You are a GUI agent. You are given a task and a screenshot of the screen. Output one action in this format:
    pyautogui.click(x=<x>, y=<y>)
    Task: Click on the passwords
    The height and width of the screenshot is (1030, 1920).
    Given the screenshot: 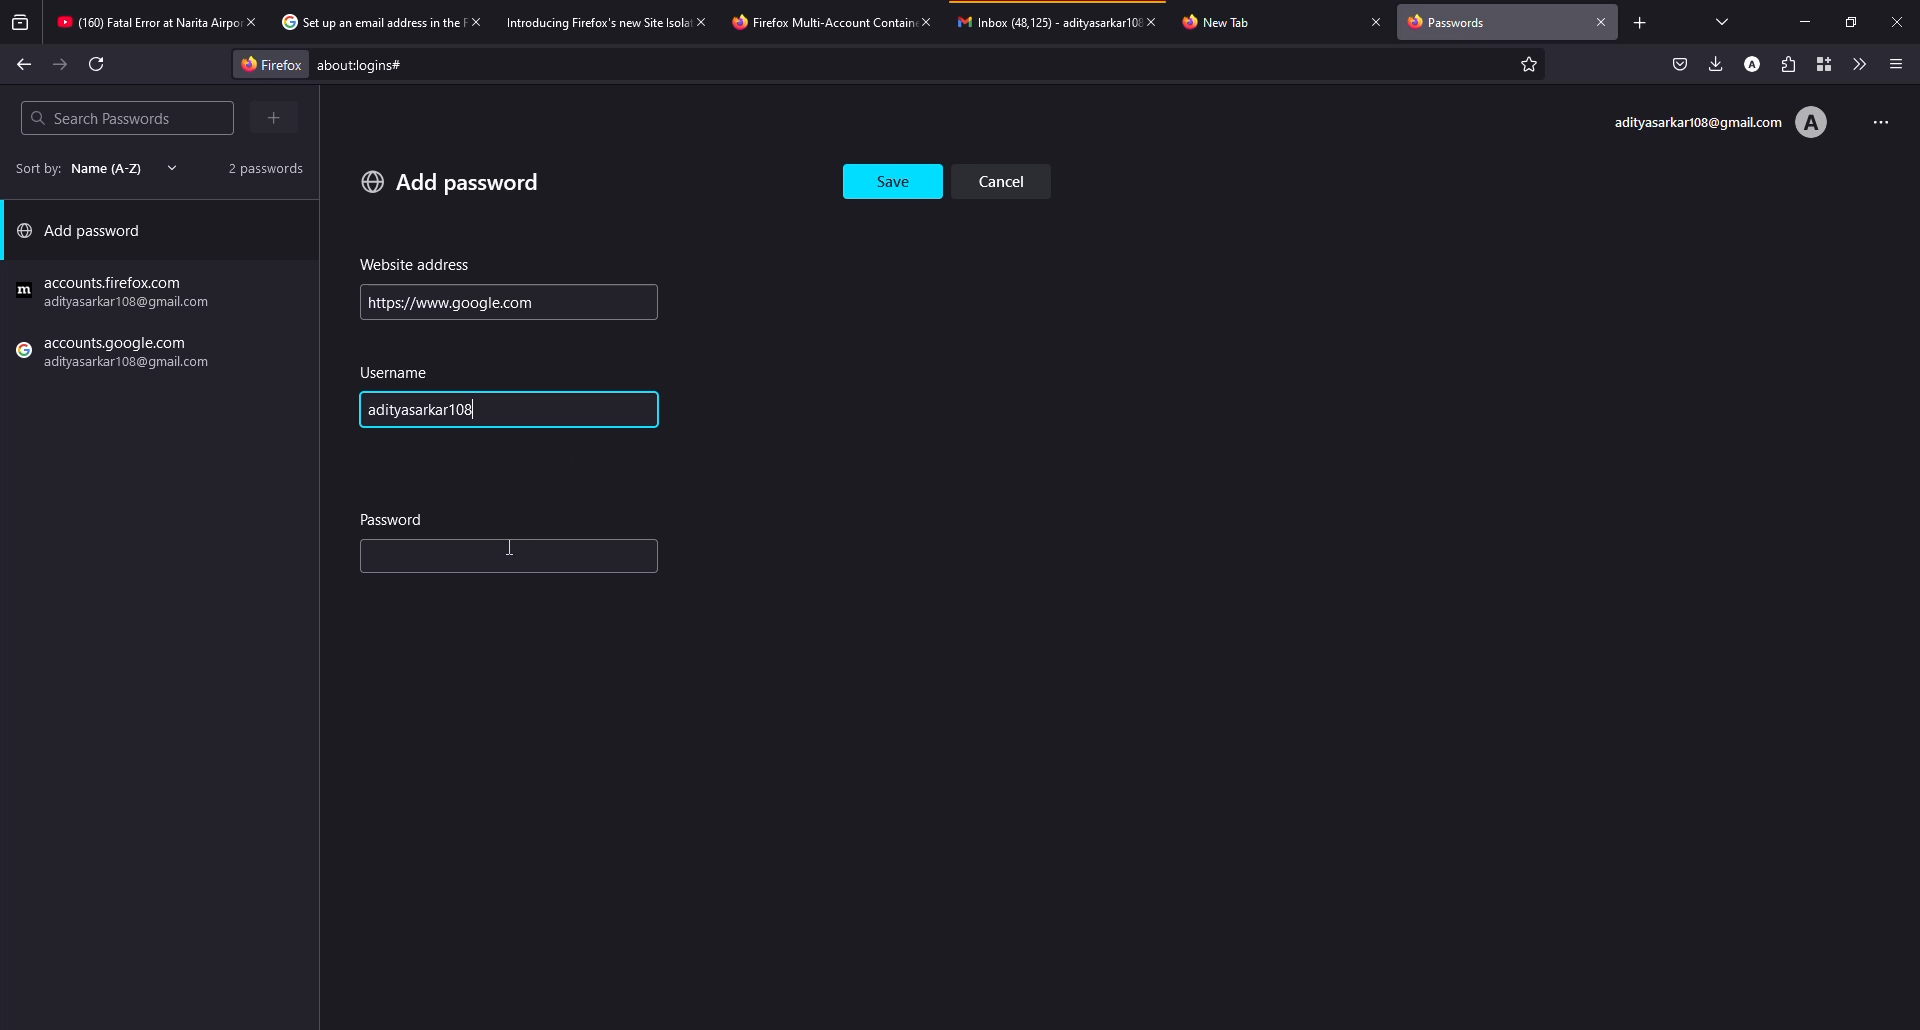 What is the action you would take?
    pyautogui.click(x=1452, y=24)
    